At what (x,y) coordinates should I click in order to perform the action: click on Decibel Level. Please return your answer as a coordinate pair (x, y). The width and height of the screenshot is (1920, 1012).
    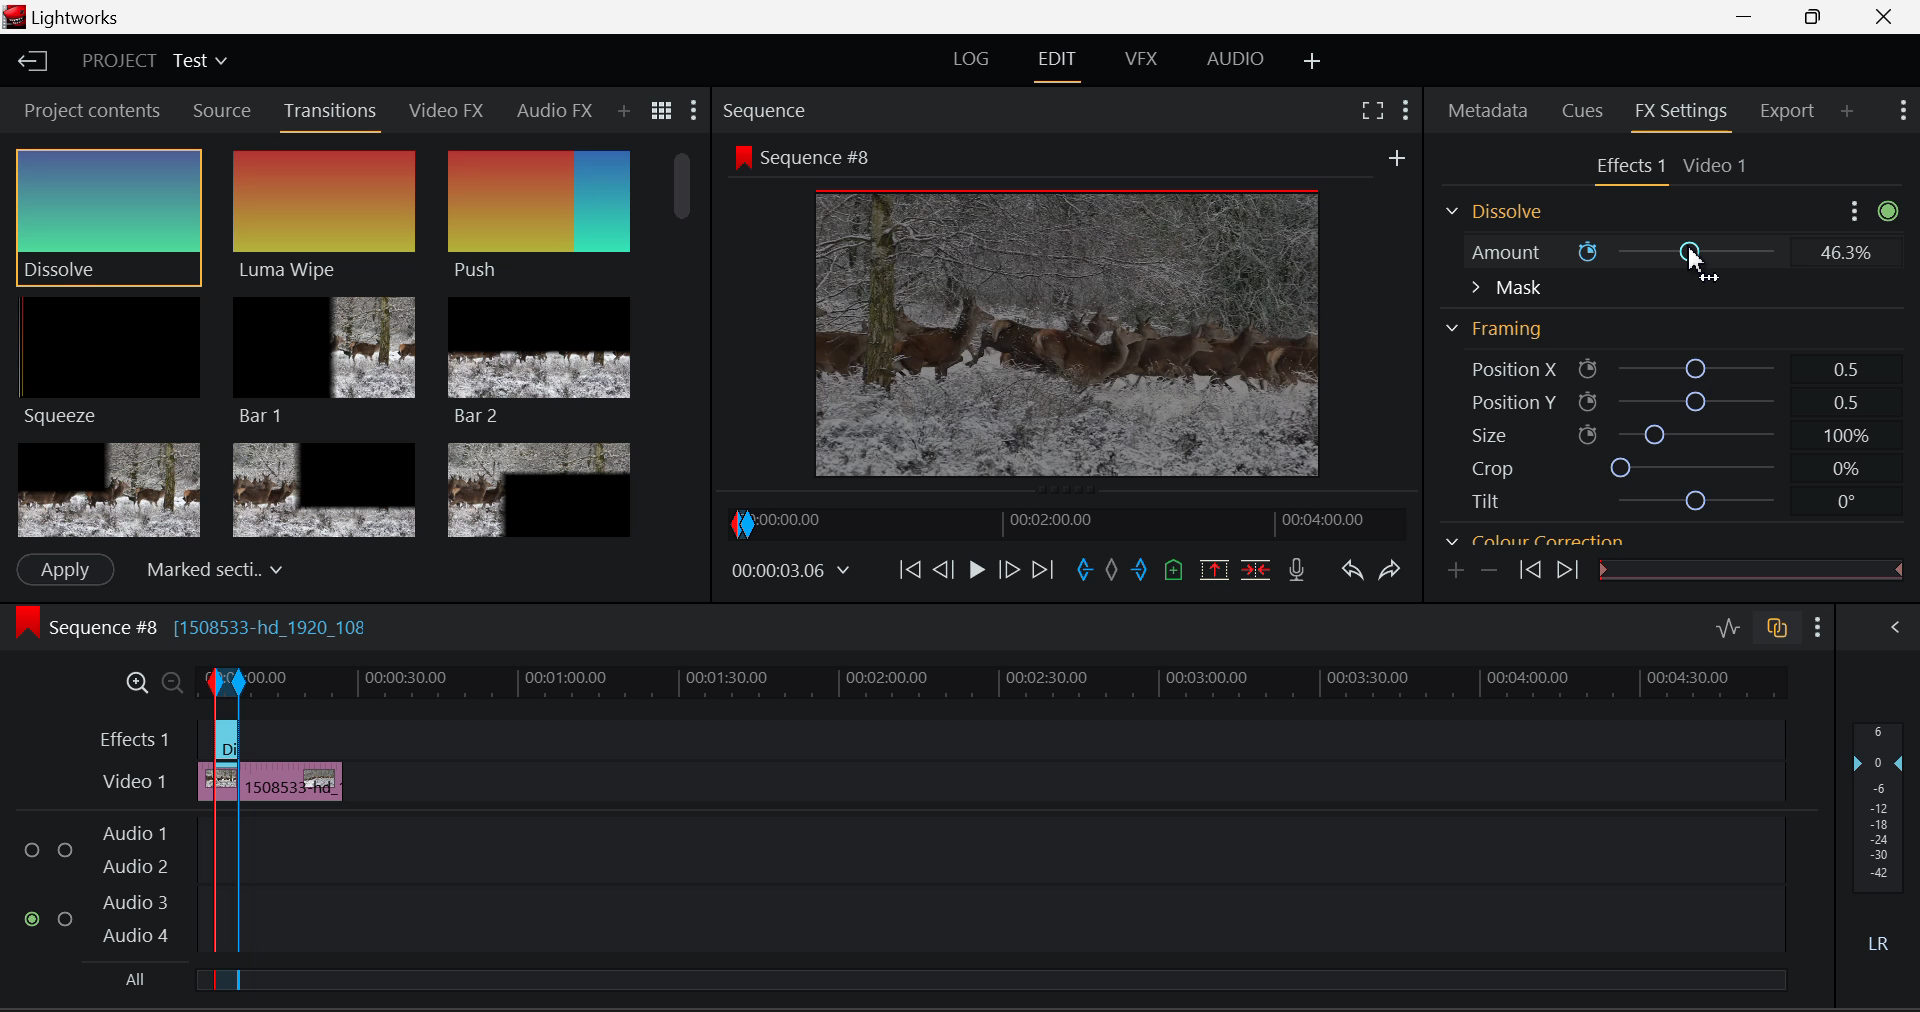
    Looking at the image, I should click on (1882, 841).